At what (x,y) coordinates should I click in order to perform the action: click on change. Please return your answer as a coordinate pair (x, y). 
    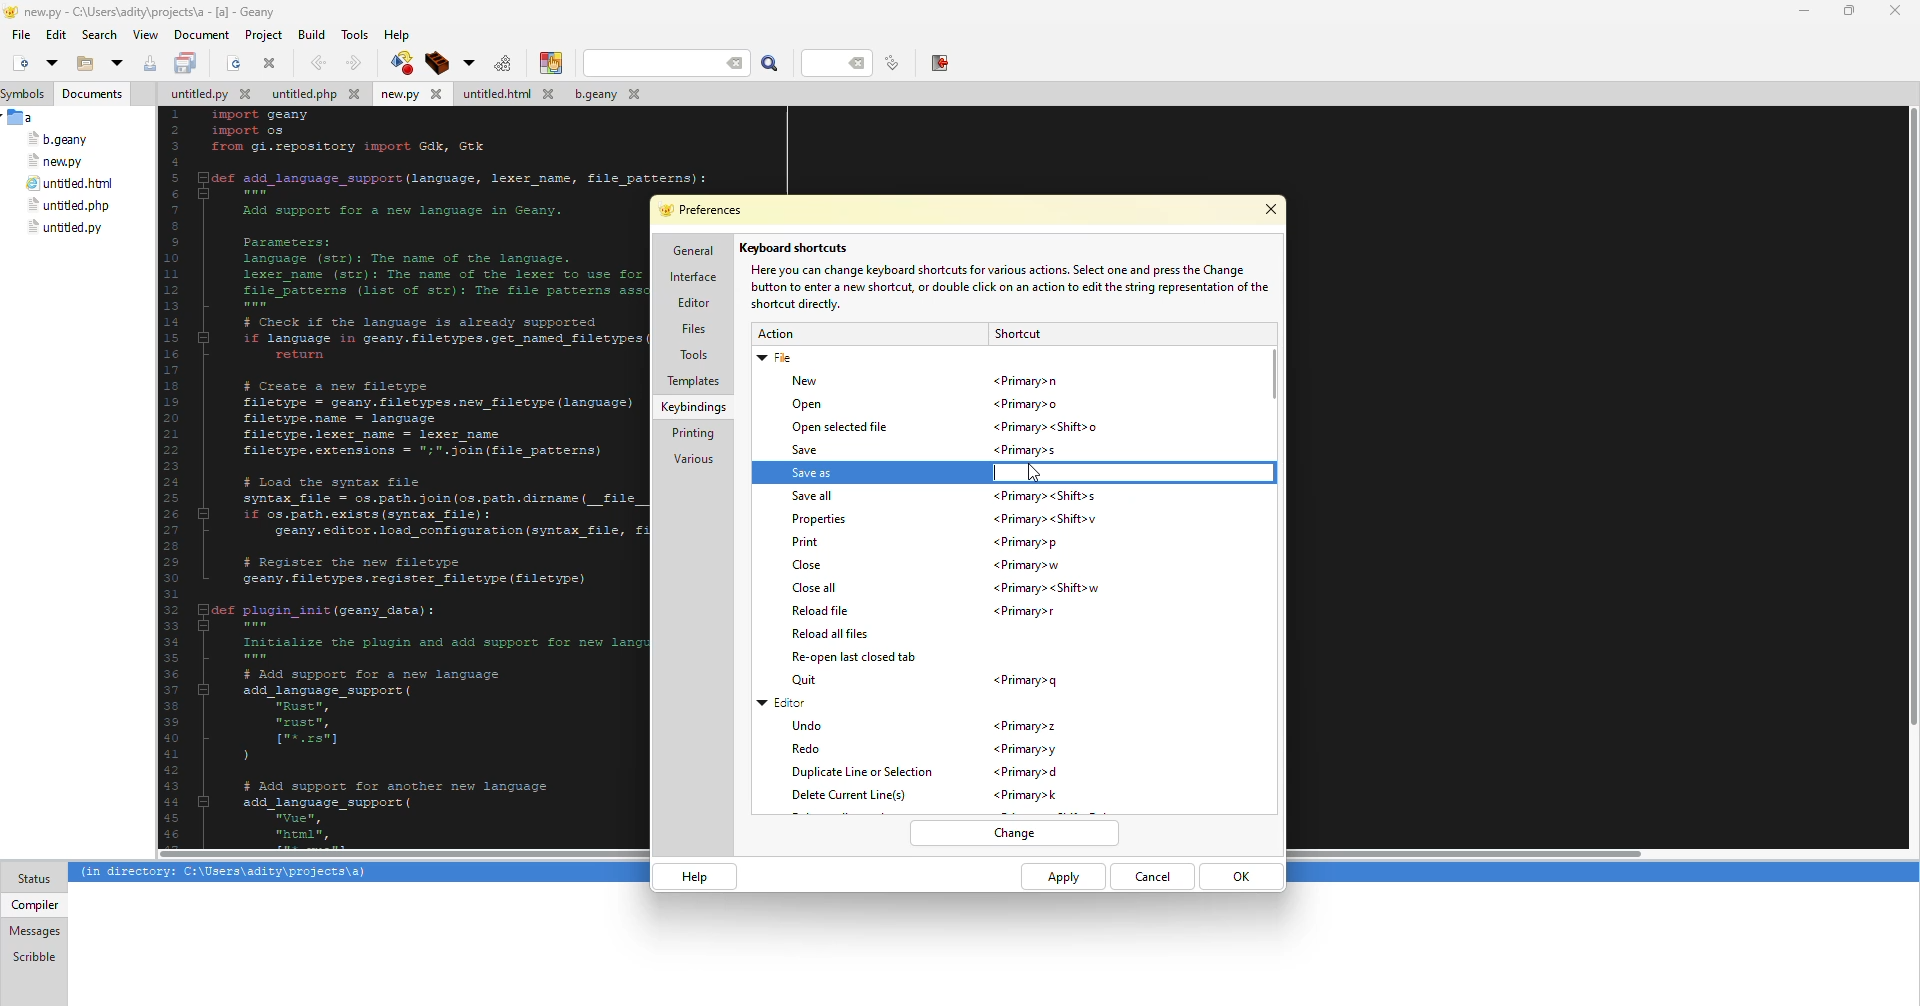
    Looking at the image, I should click on (1015, 834).